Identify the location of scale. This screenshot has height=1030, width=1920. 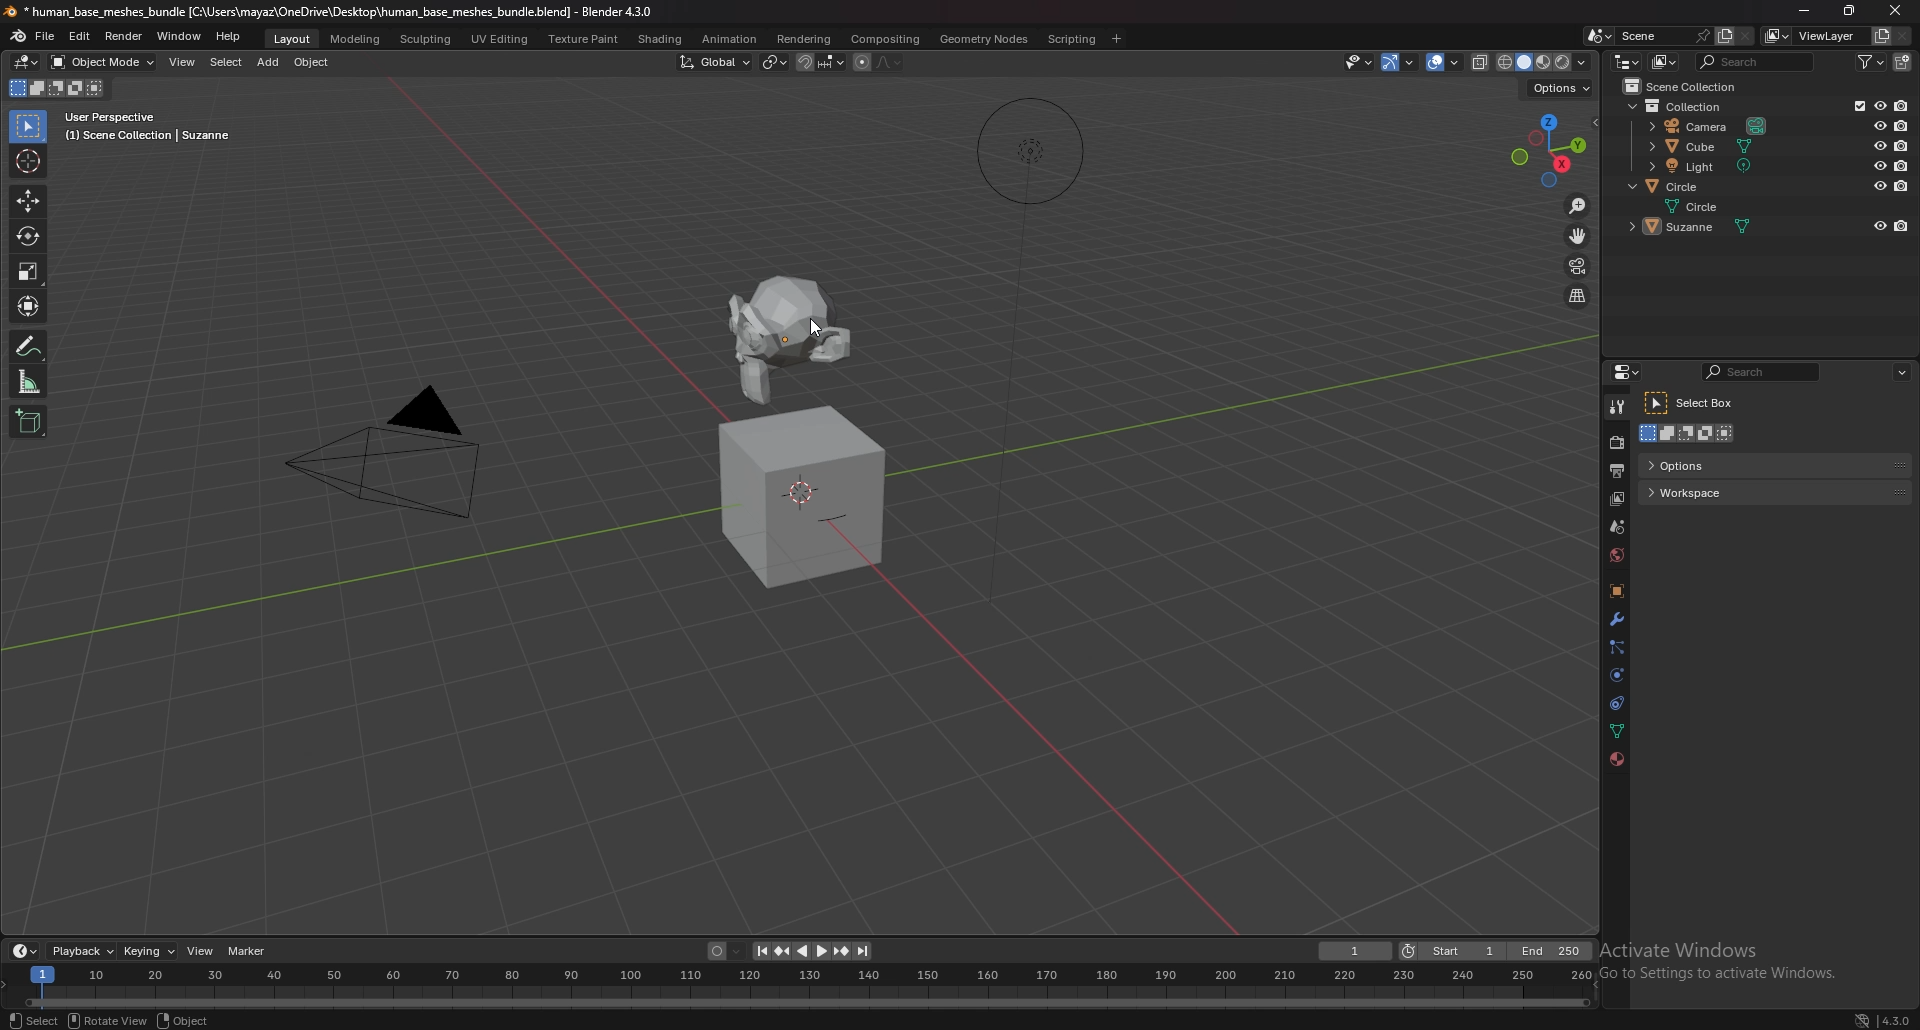
(29, 272).